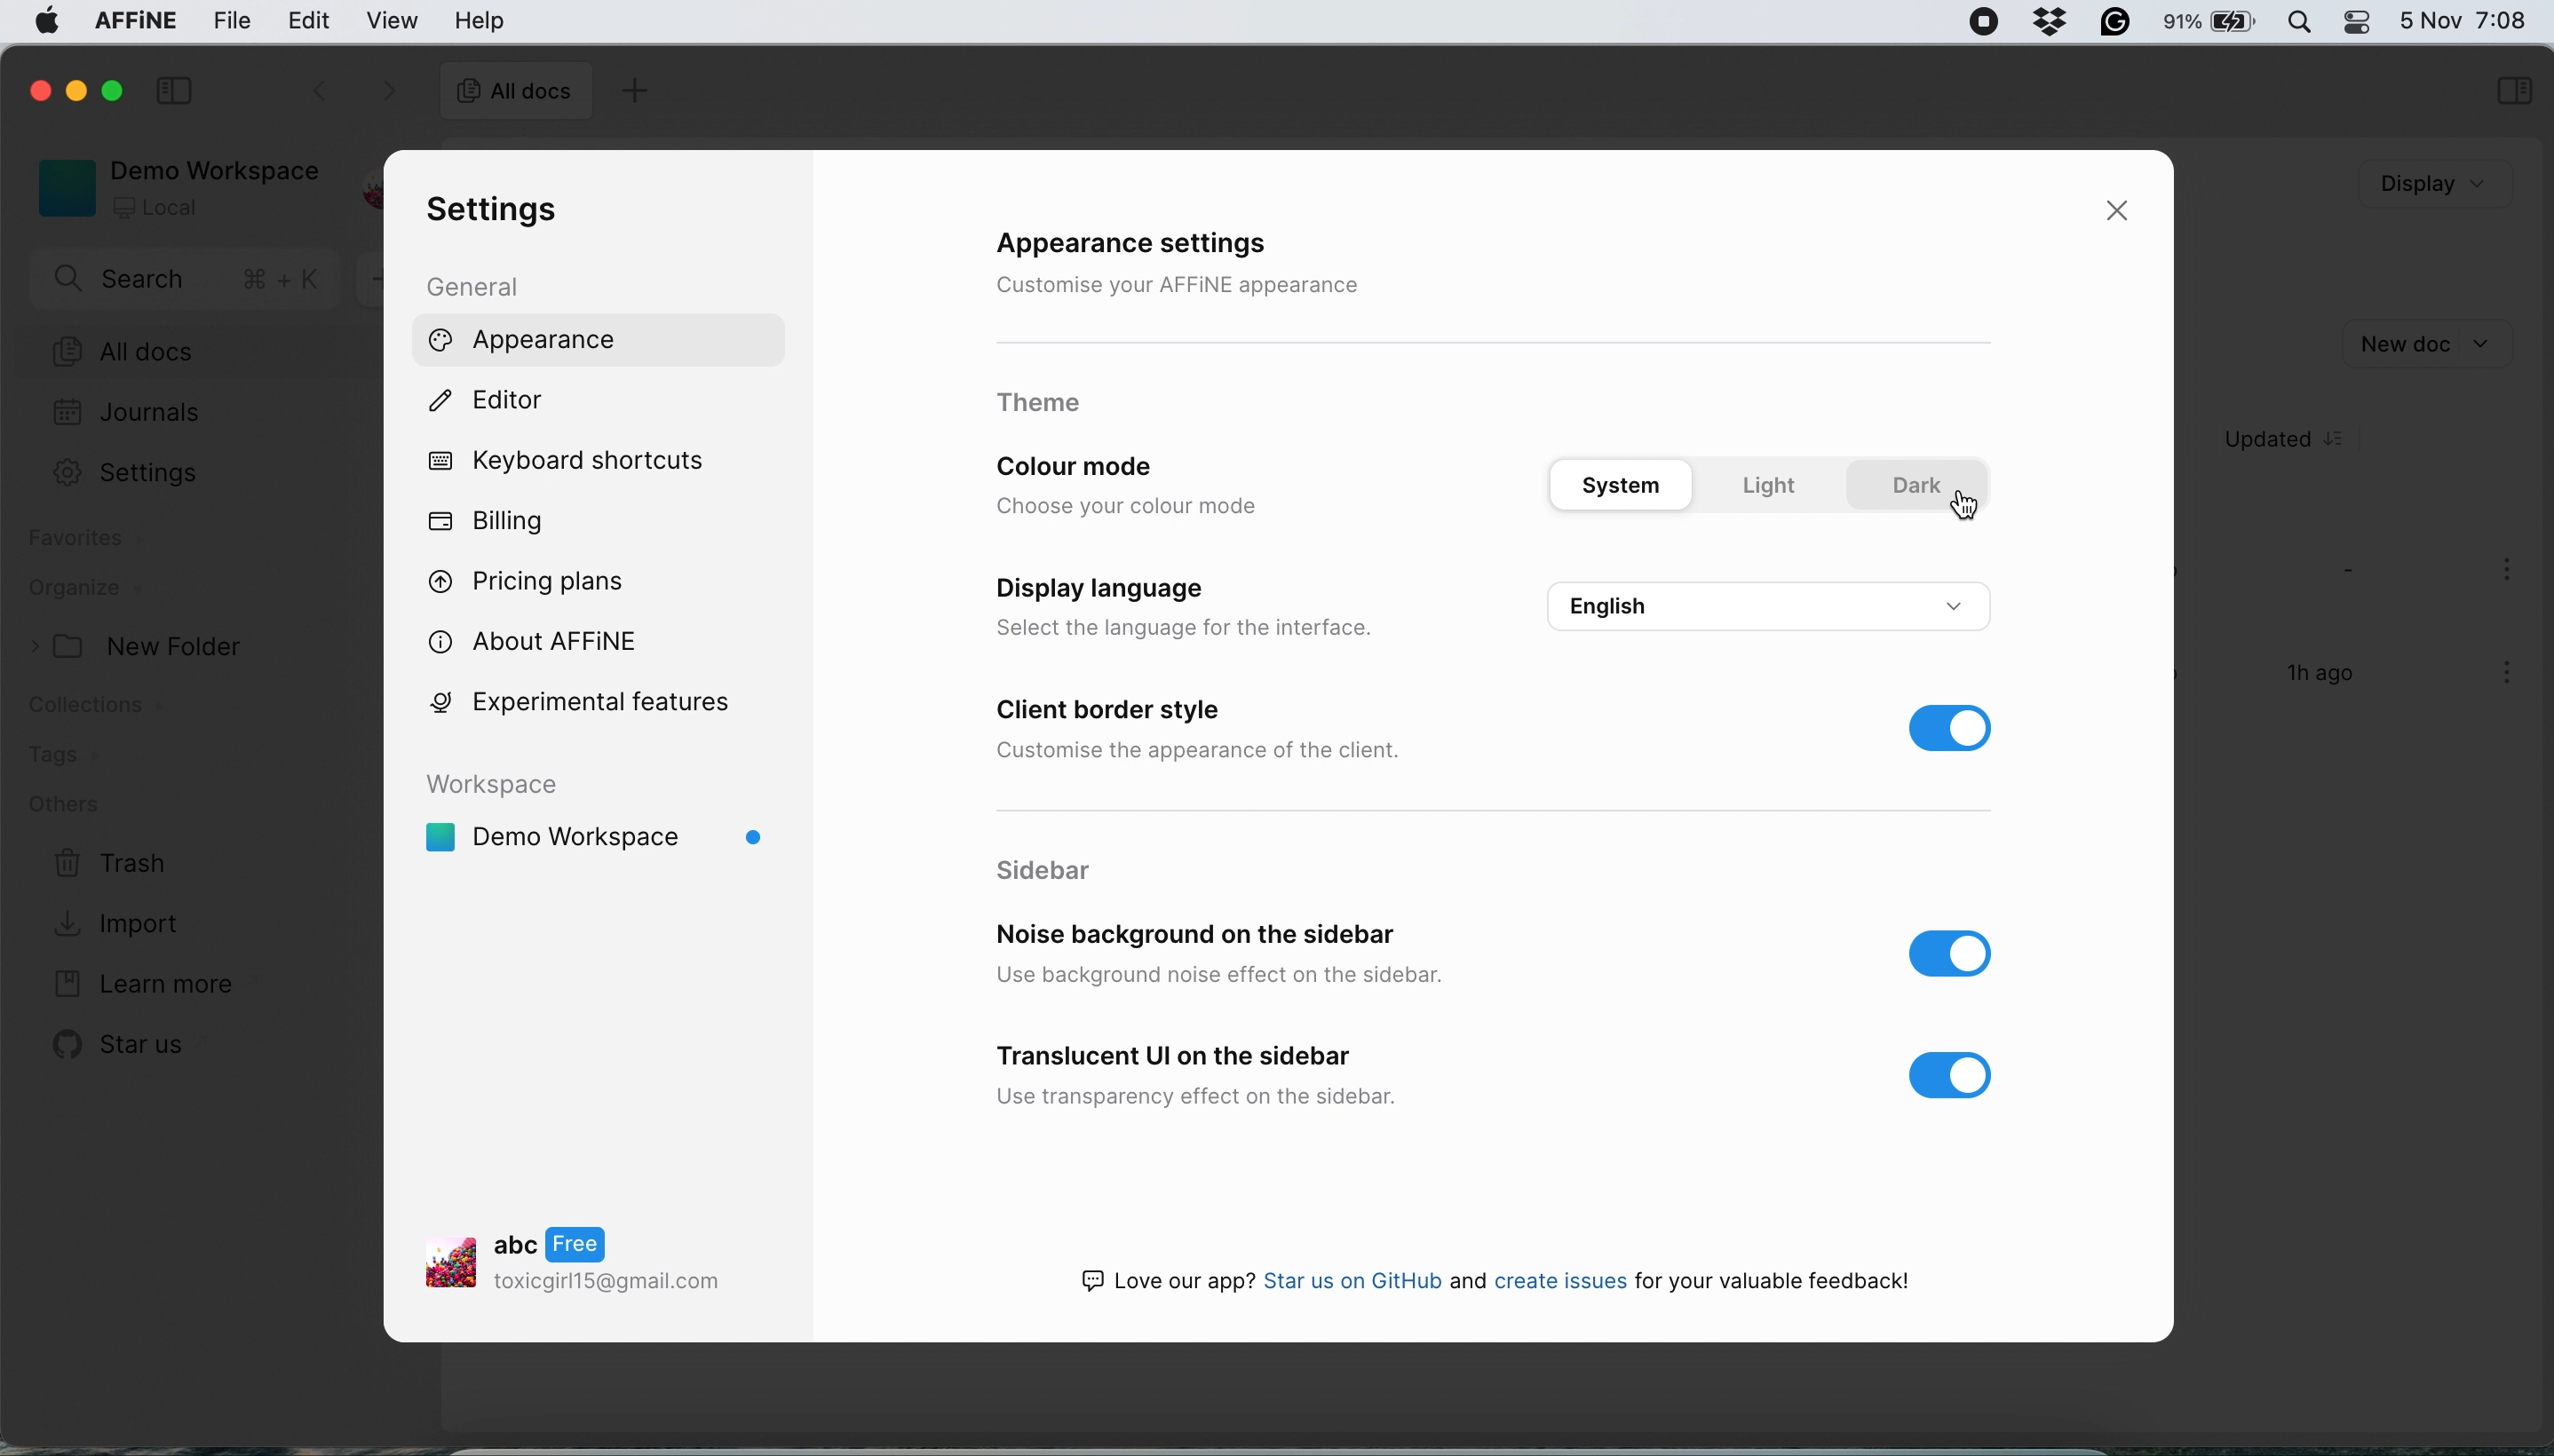 This screenshot has height=1456, width=2554. I want to click on appearance settings, so click(1164, 246).